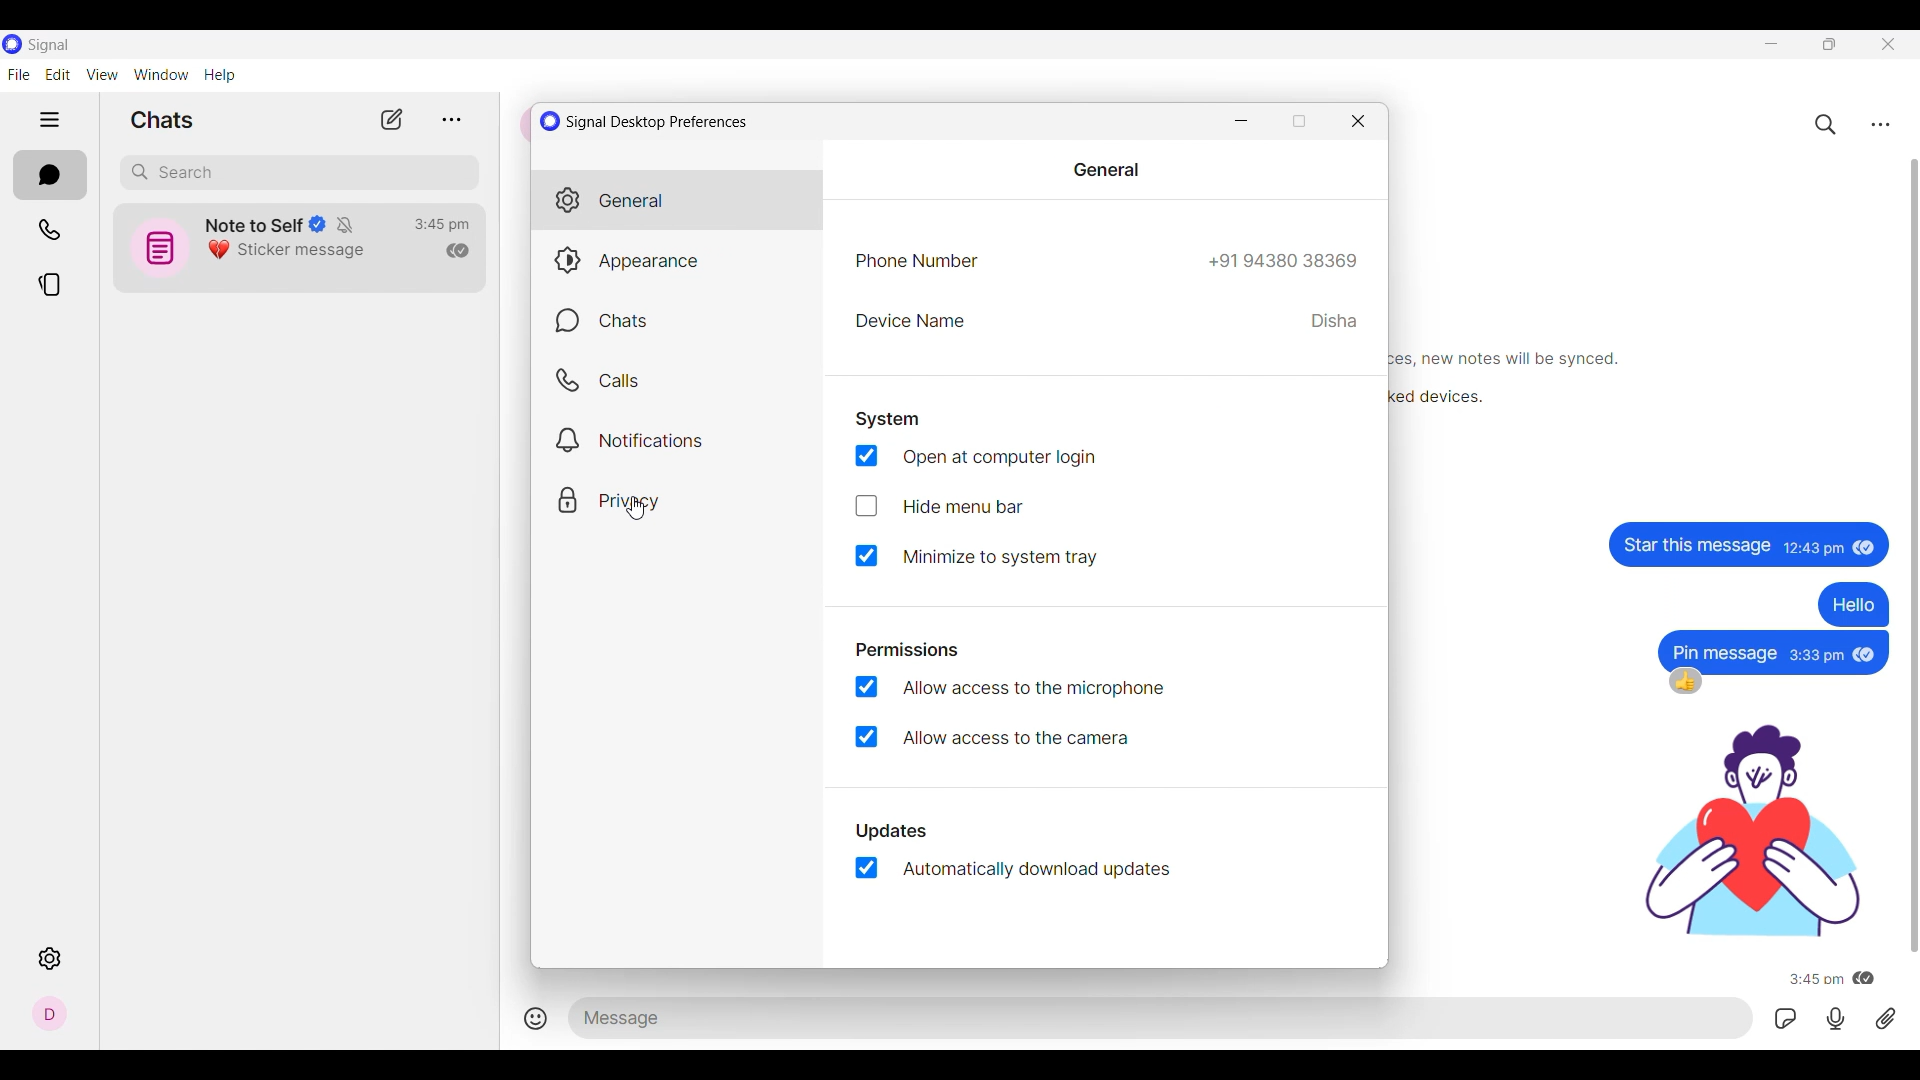 The height and width of the screenshot is (1080, 1920). What do you see at coordinates (161, 75) in the screenshot?
I see `Window menu` at bounding box center [161, 75].